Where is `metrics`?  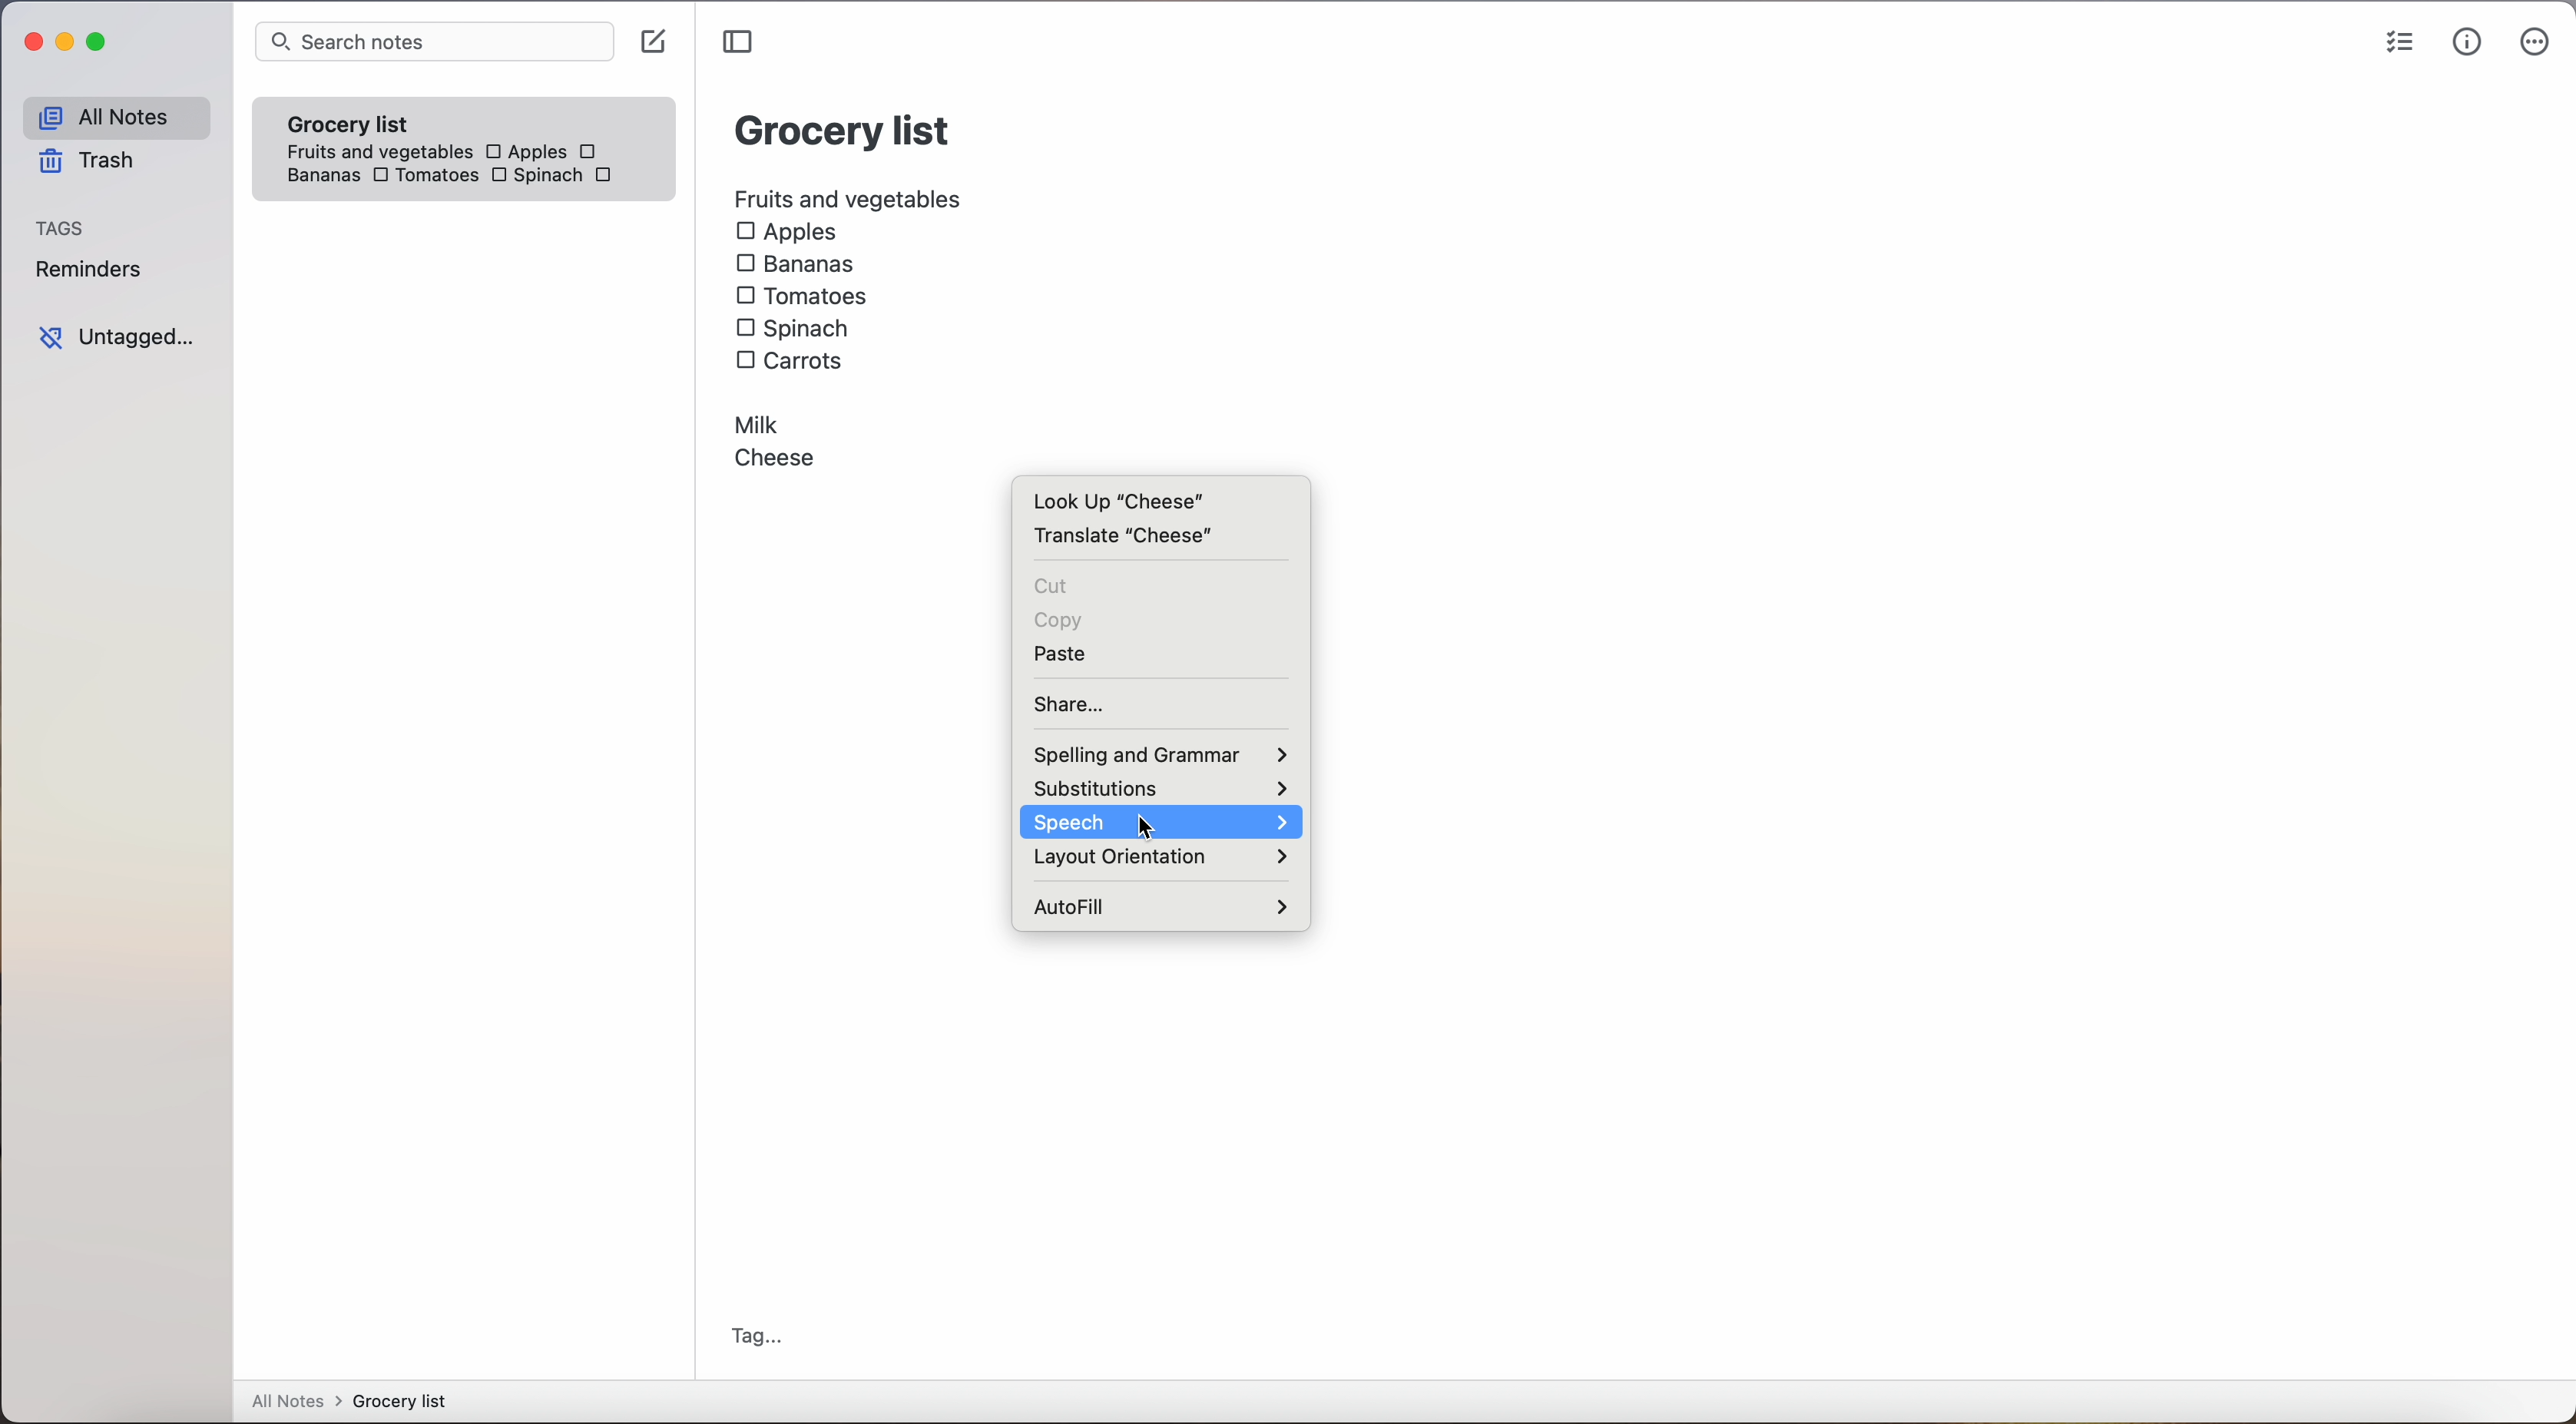 metrics is located at coordinates (2465, 44).